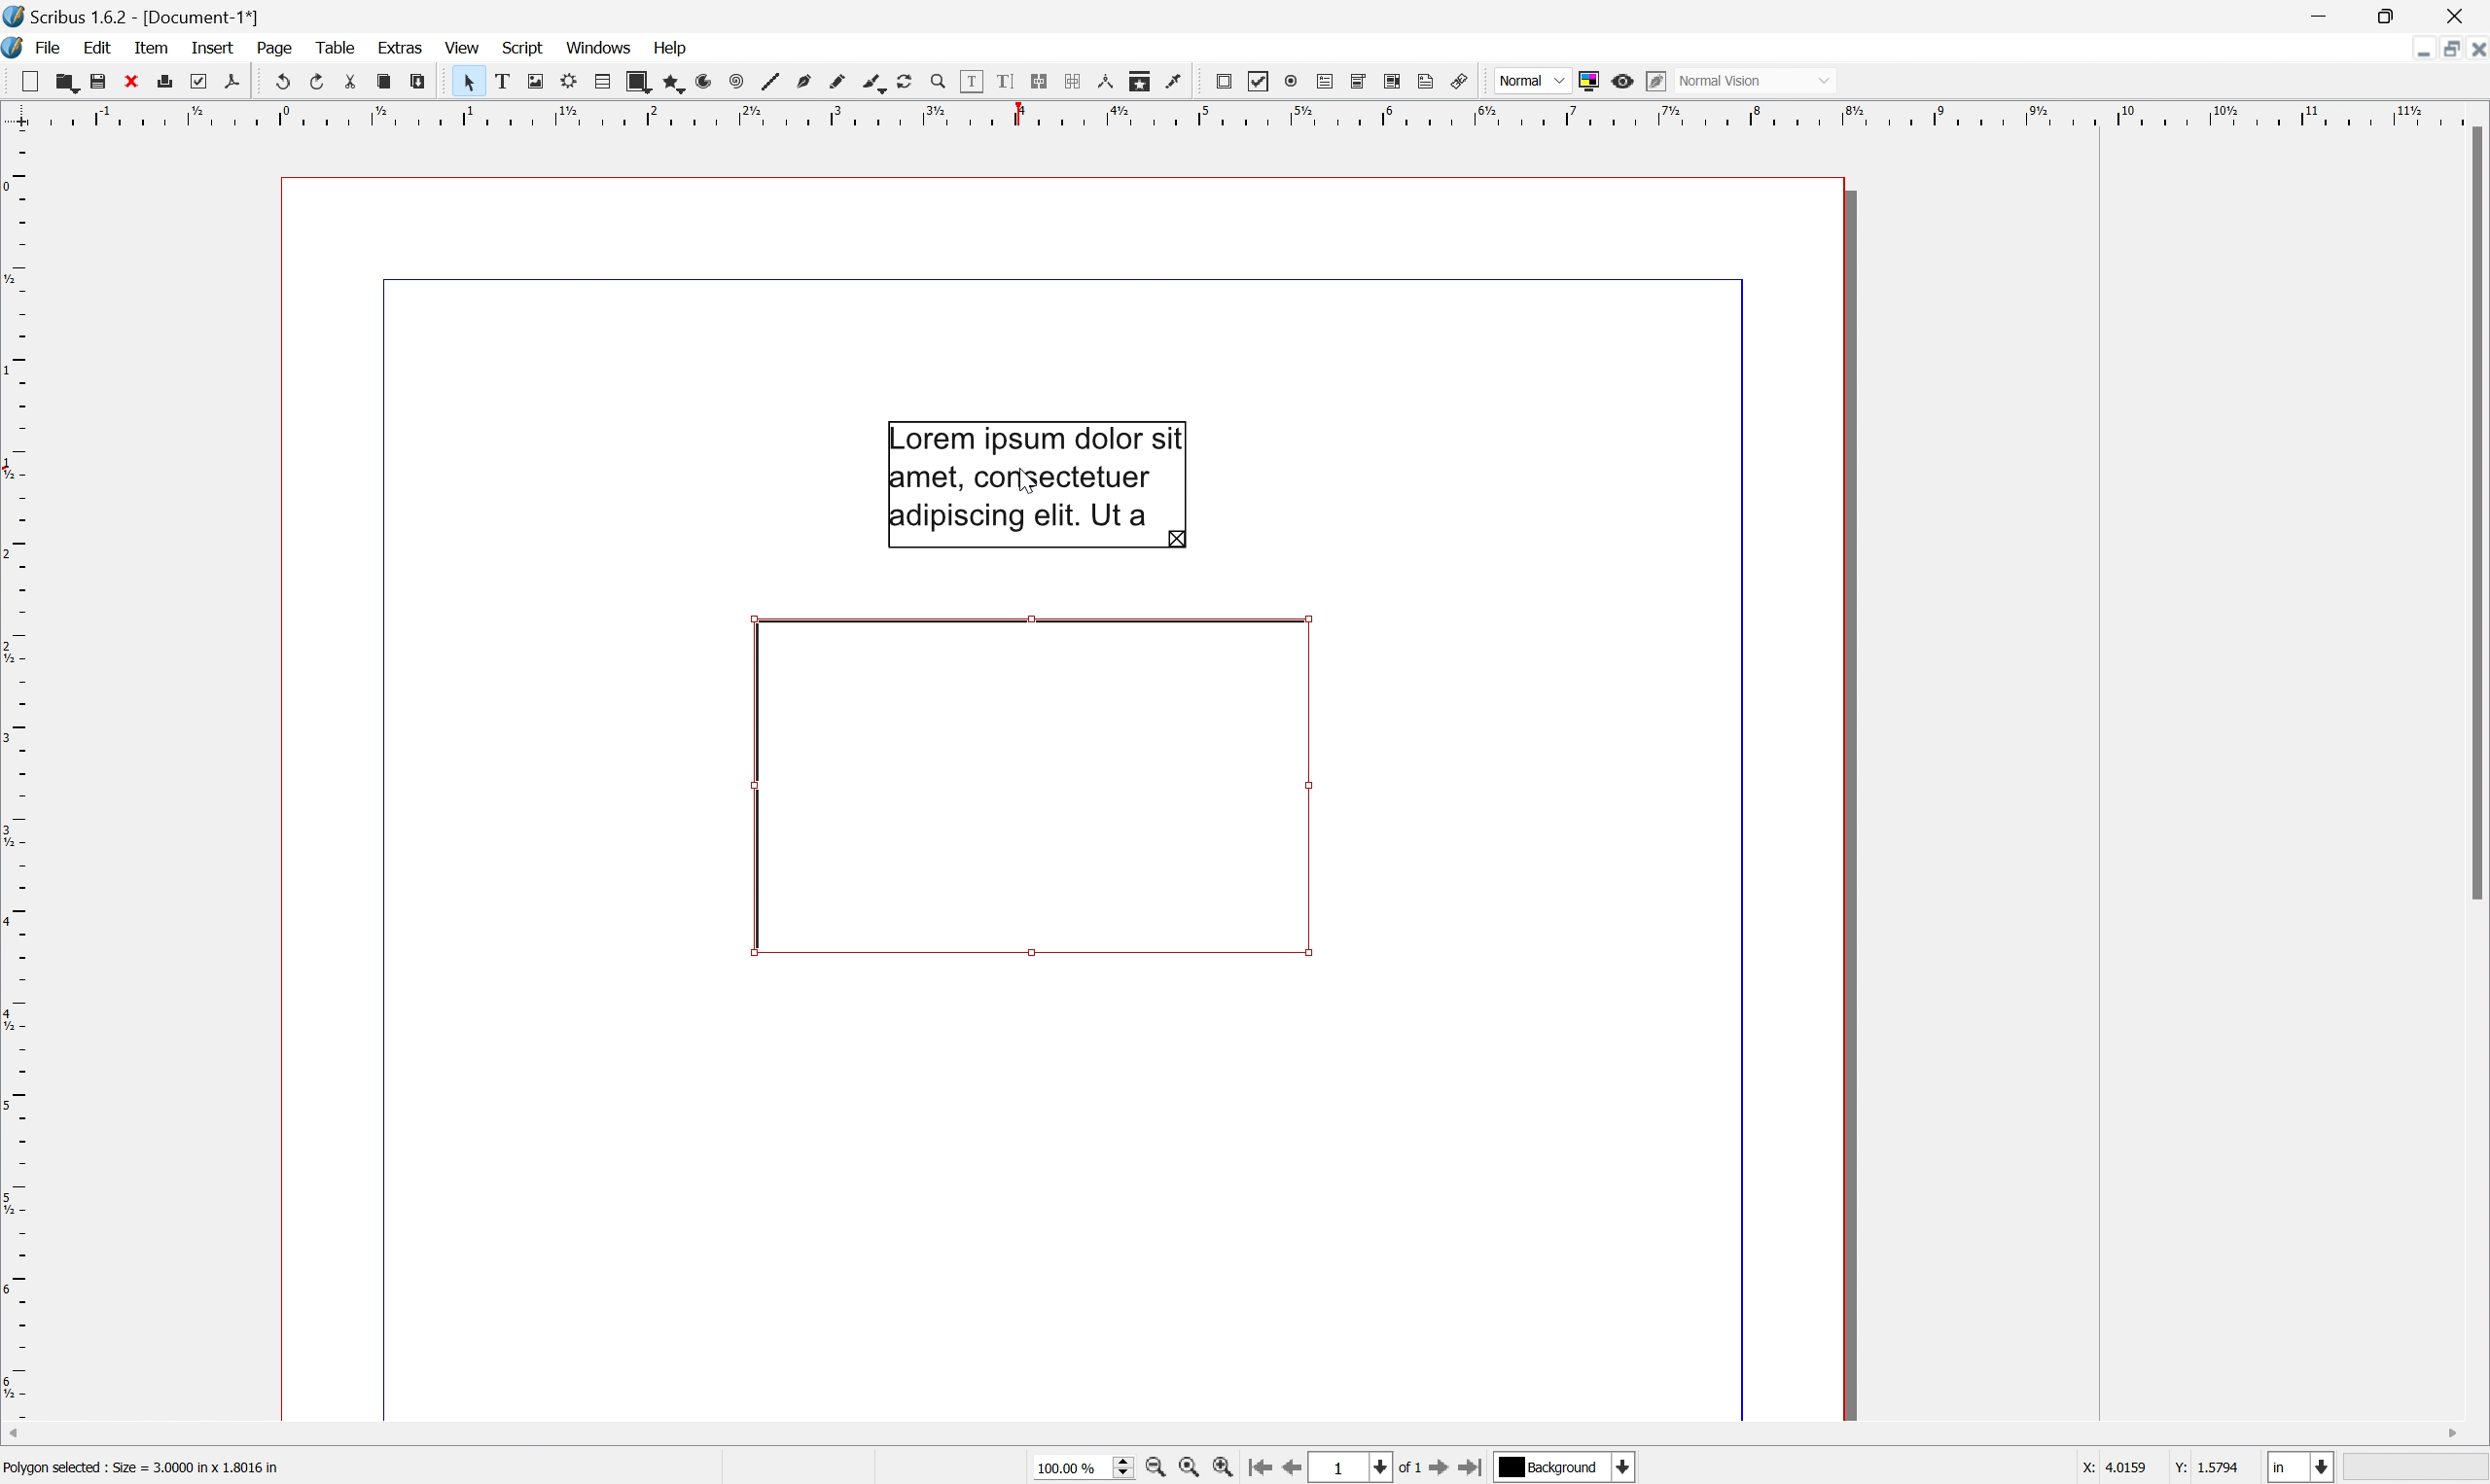 The image size is (2490, 1484). What do you see at coordinates (1177, 81) in the screenshot?
I see `Eye dropper` at bounding box center [1177, 81].